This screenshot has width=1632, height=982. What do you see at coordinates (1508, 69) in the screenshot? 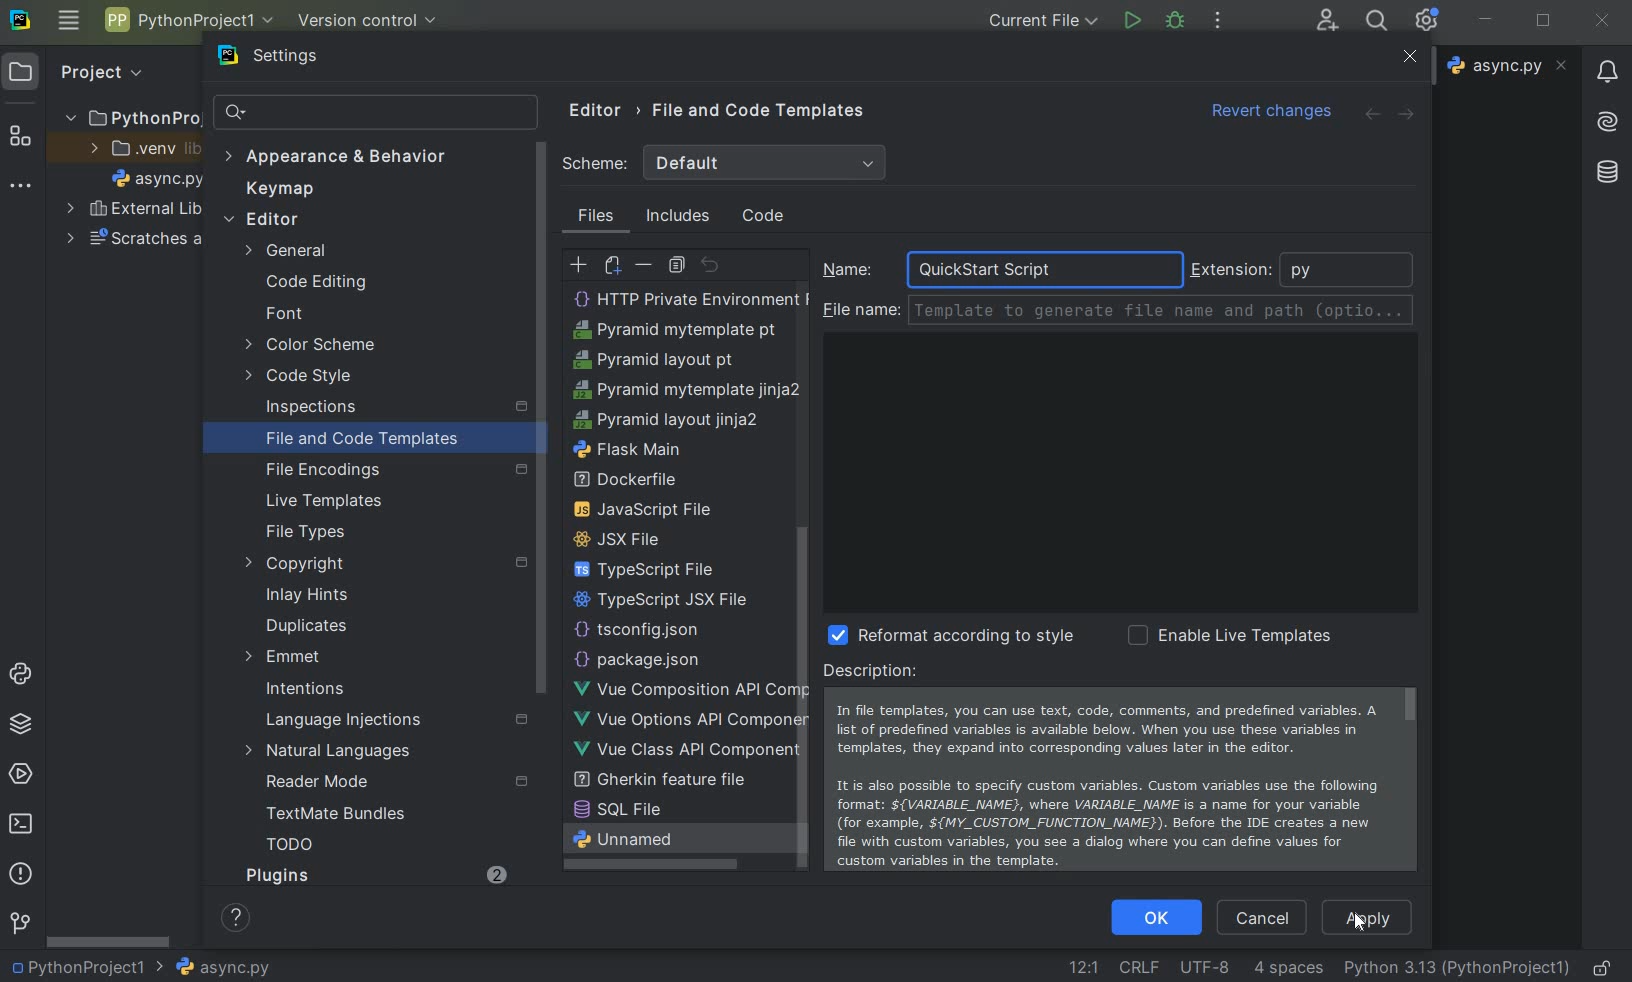
I see `file name` at bounding box center [1508, 69].